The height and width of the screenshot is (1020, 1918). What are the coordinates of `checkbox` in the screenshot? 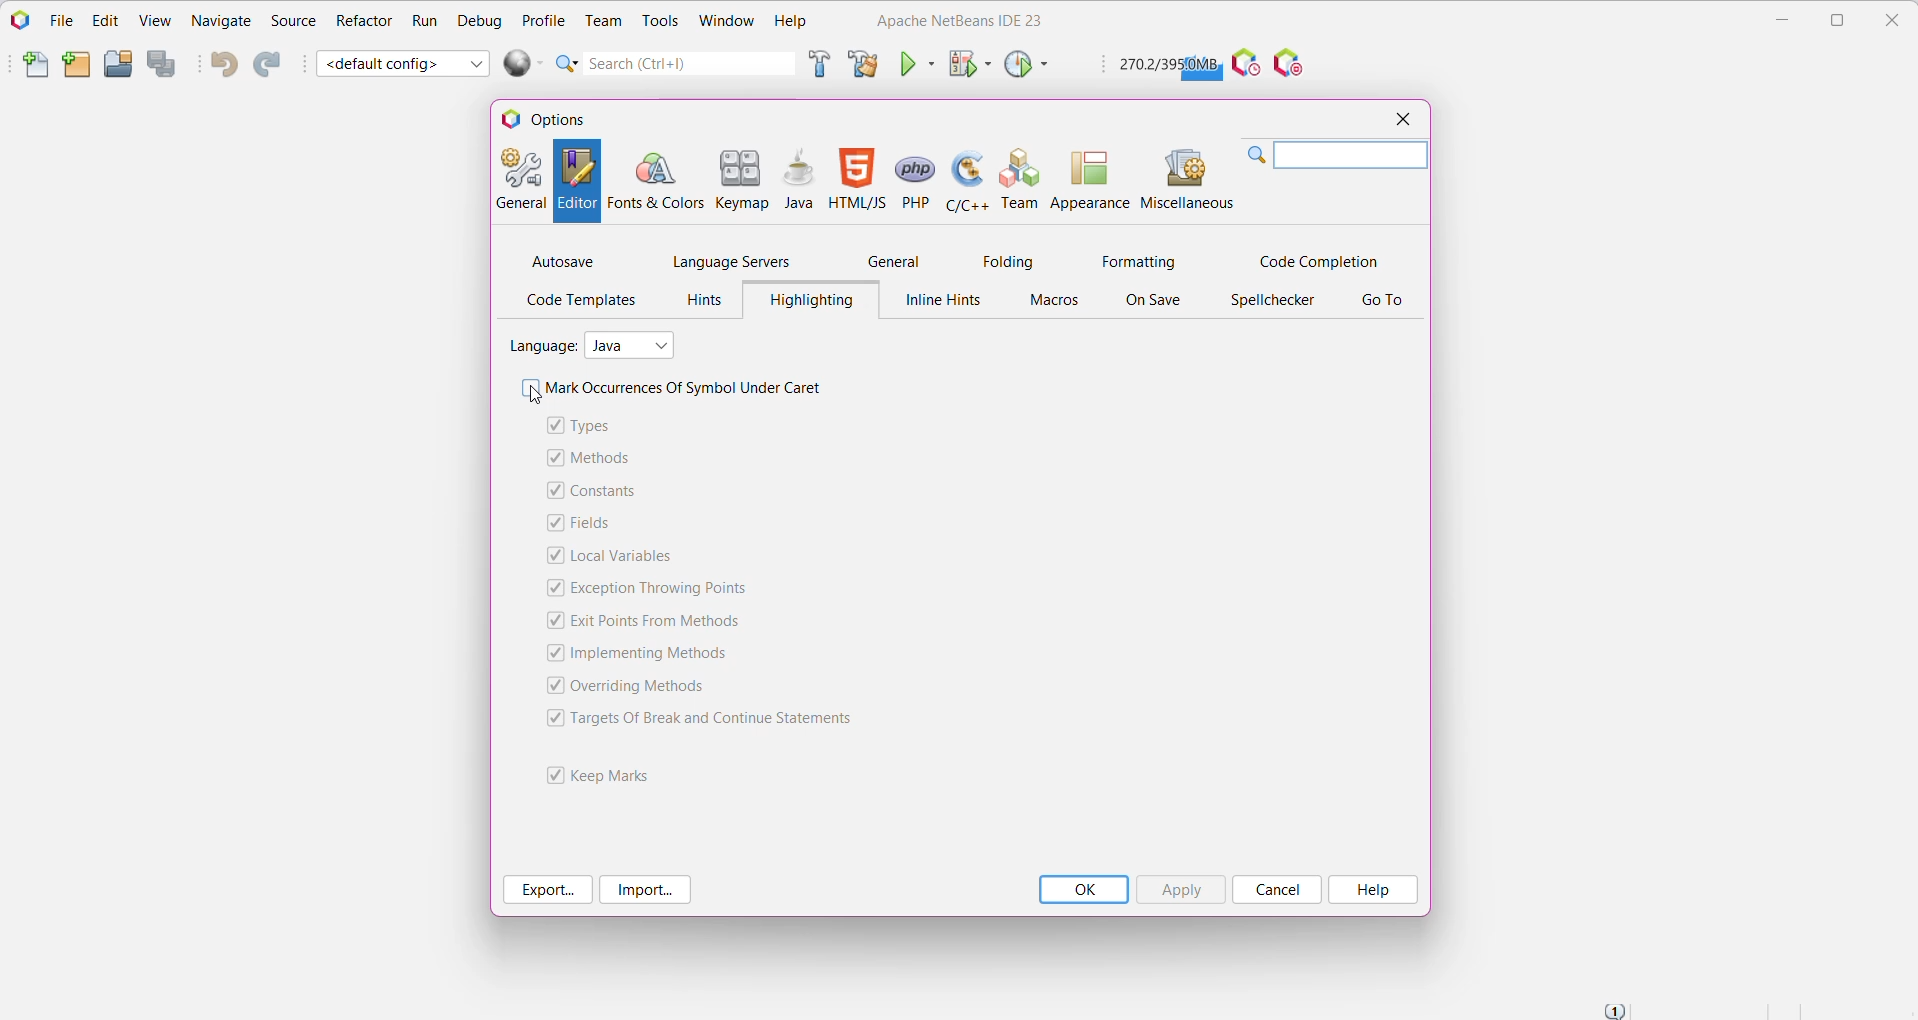 It's located at (528, 388).